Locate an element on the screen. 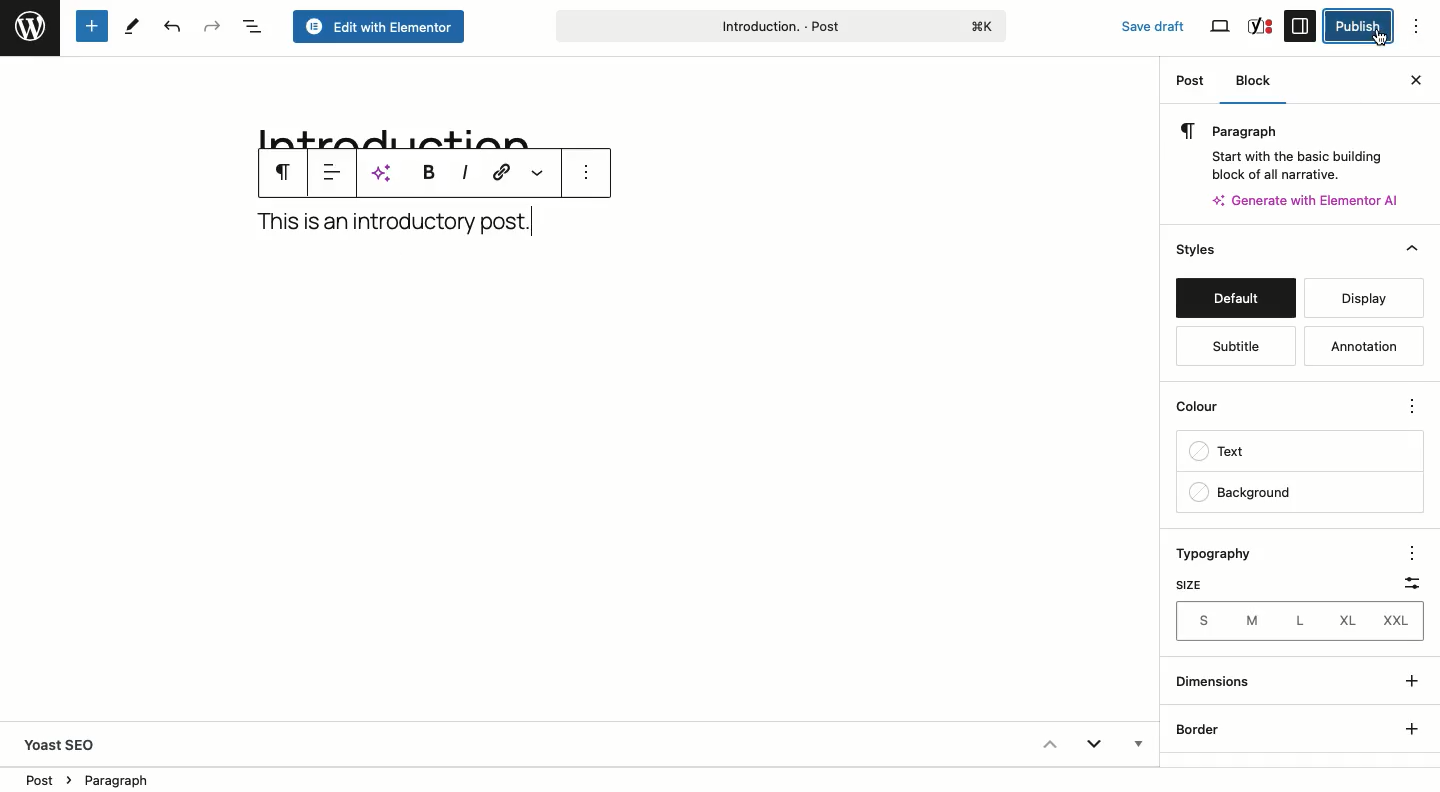  AI is located at coordinates (384, 174).